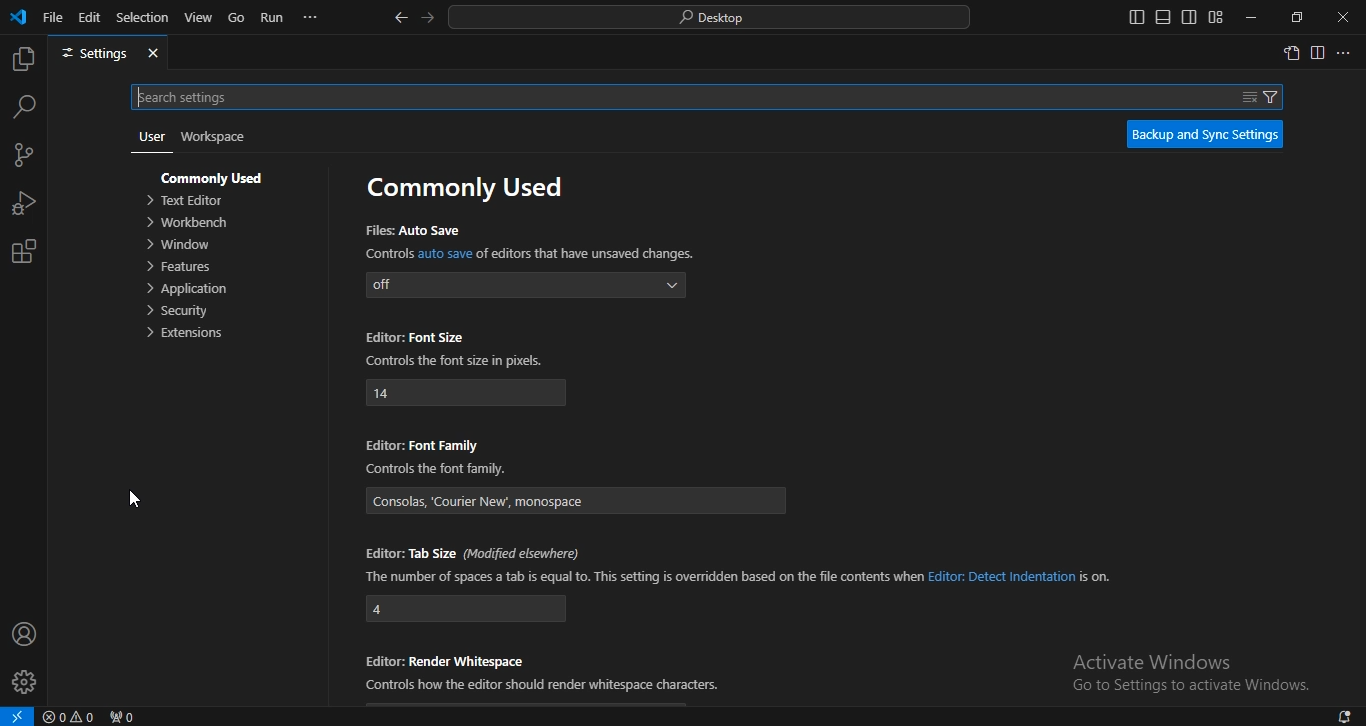 This screenshot has width=1366, height=726. Describe the element at coordinates (182, 246) in the screenshot. I see `window` at that location.